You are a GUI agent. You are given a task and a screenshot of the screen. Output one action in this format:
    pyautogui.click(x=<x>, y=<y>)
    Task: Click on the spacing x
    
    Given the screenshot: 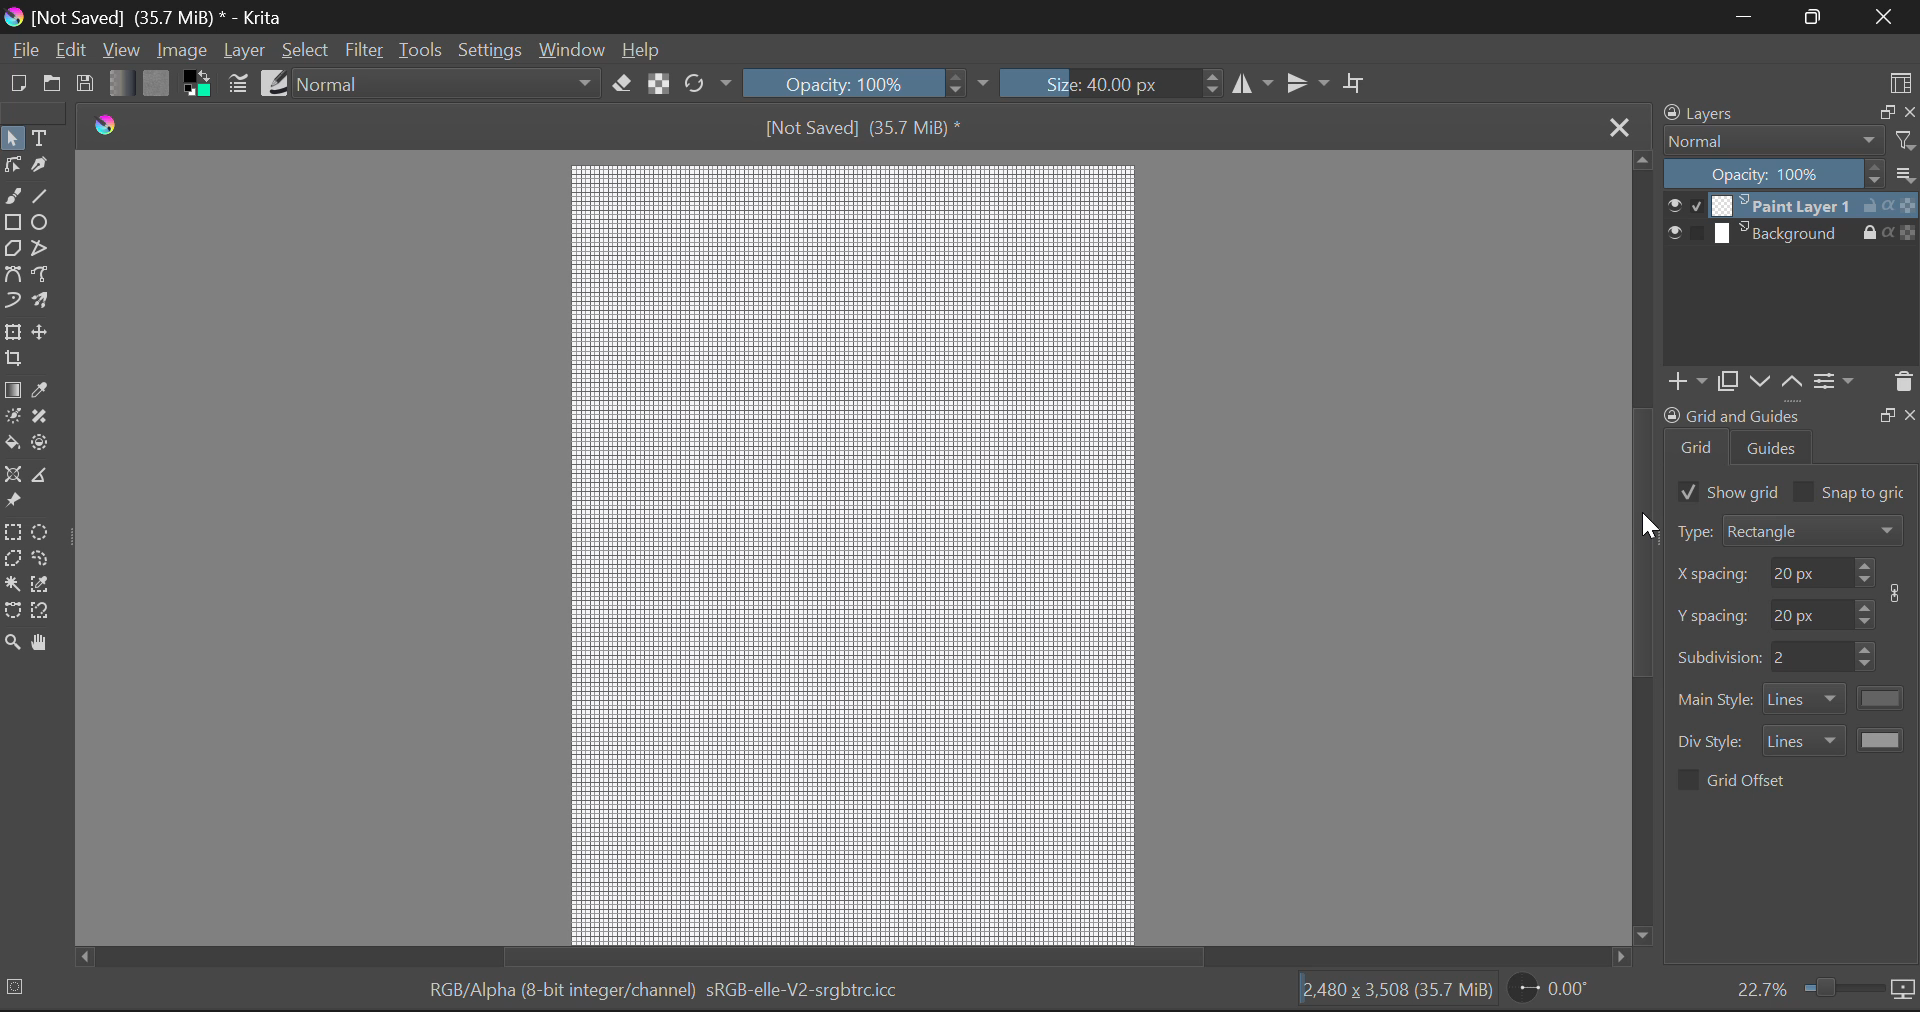 What is the action you would take?
    pyautogui.click(x=1714, y=575)
    